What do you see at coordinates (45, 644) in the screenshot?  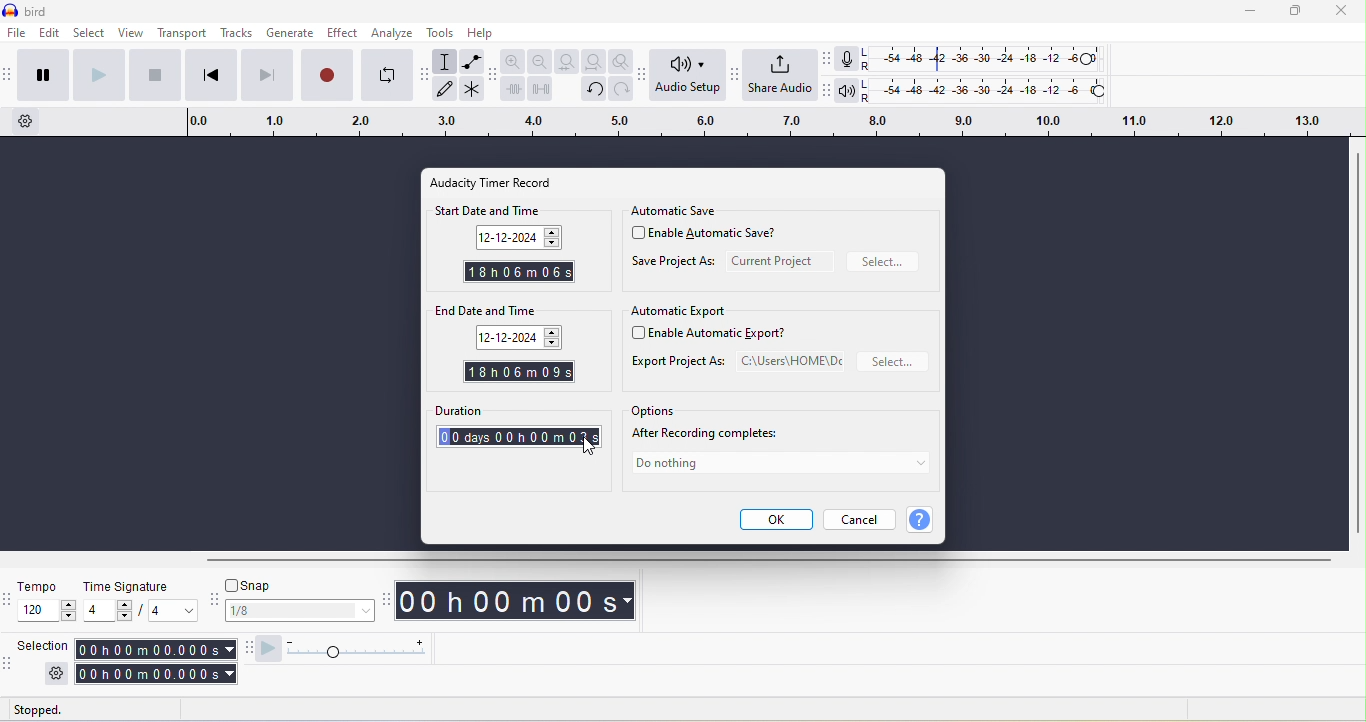 I see `selection` at bounding box center [45, 644].